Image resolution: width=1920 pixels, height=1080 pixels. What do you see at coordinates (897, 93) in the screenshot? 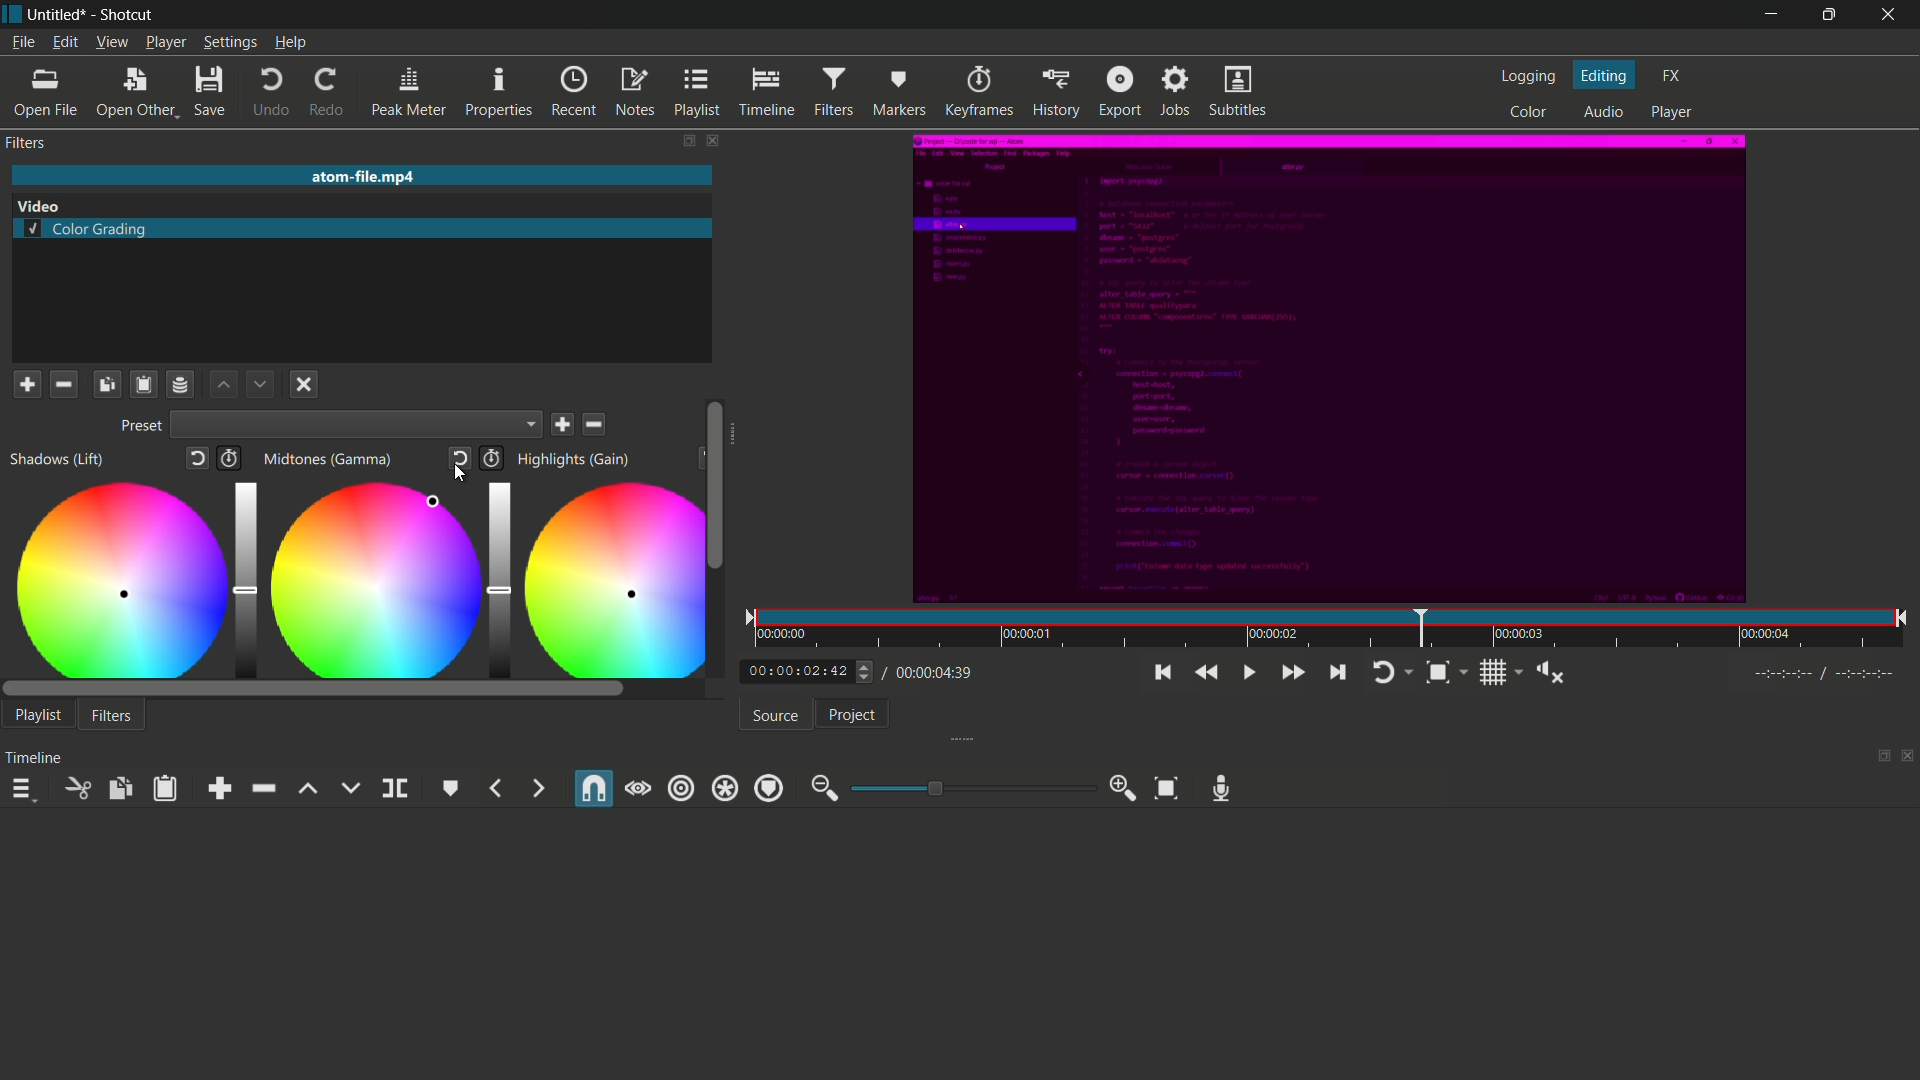
I see `markers` at bounding box center [897, 93].